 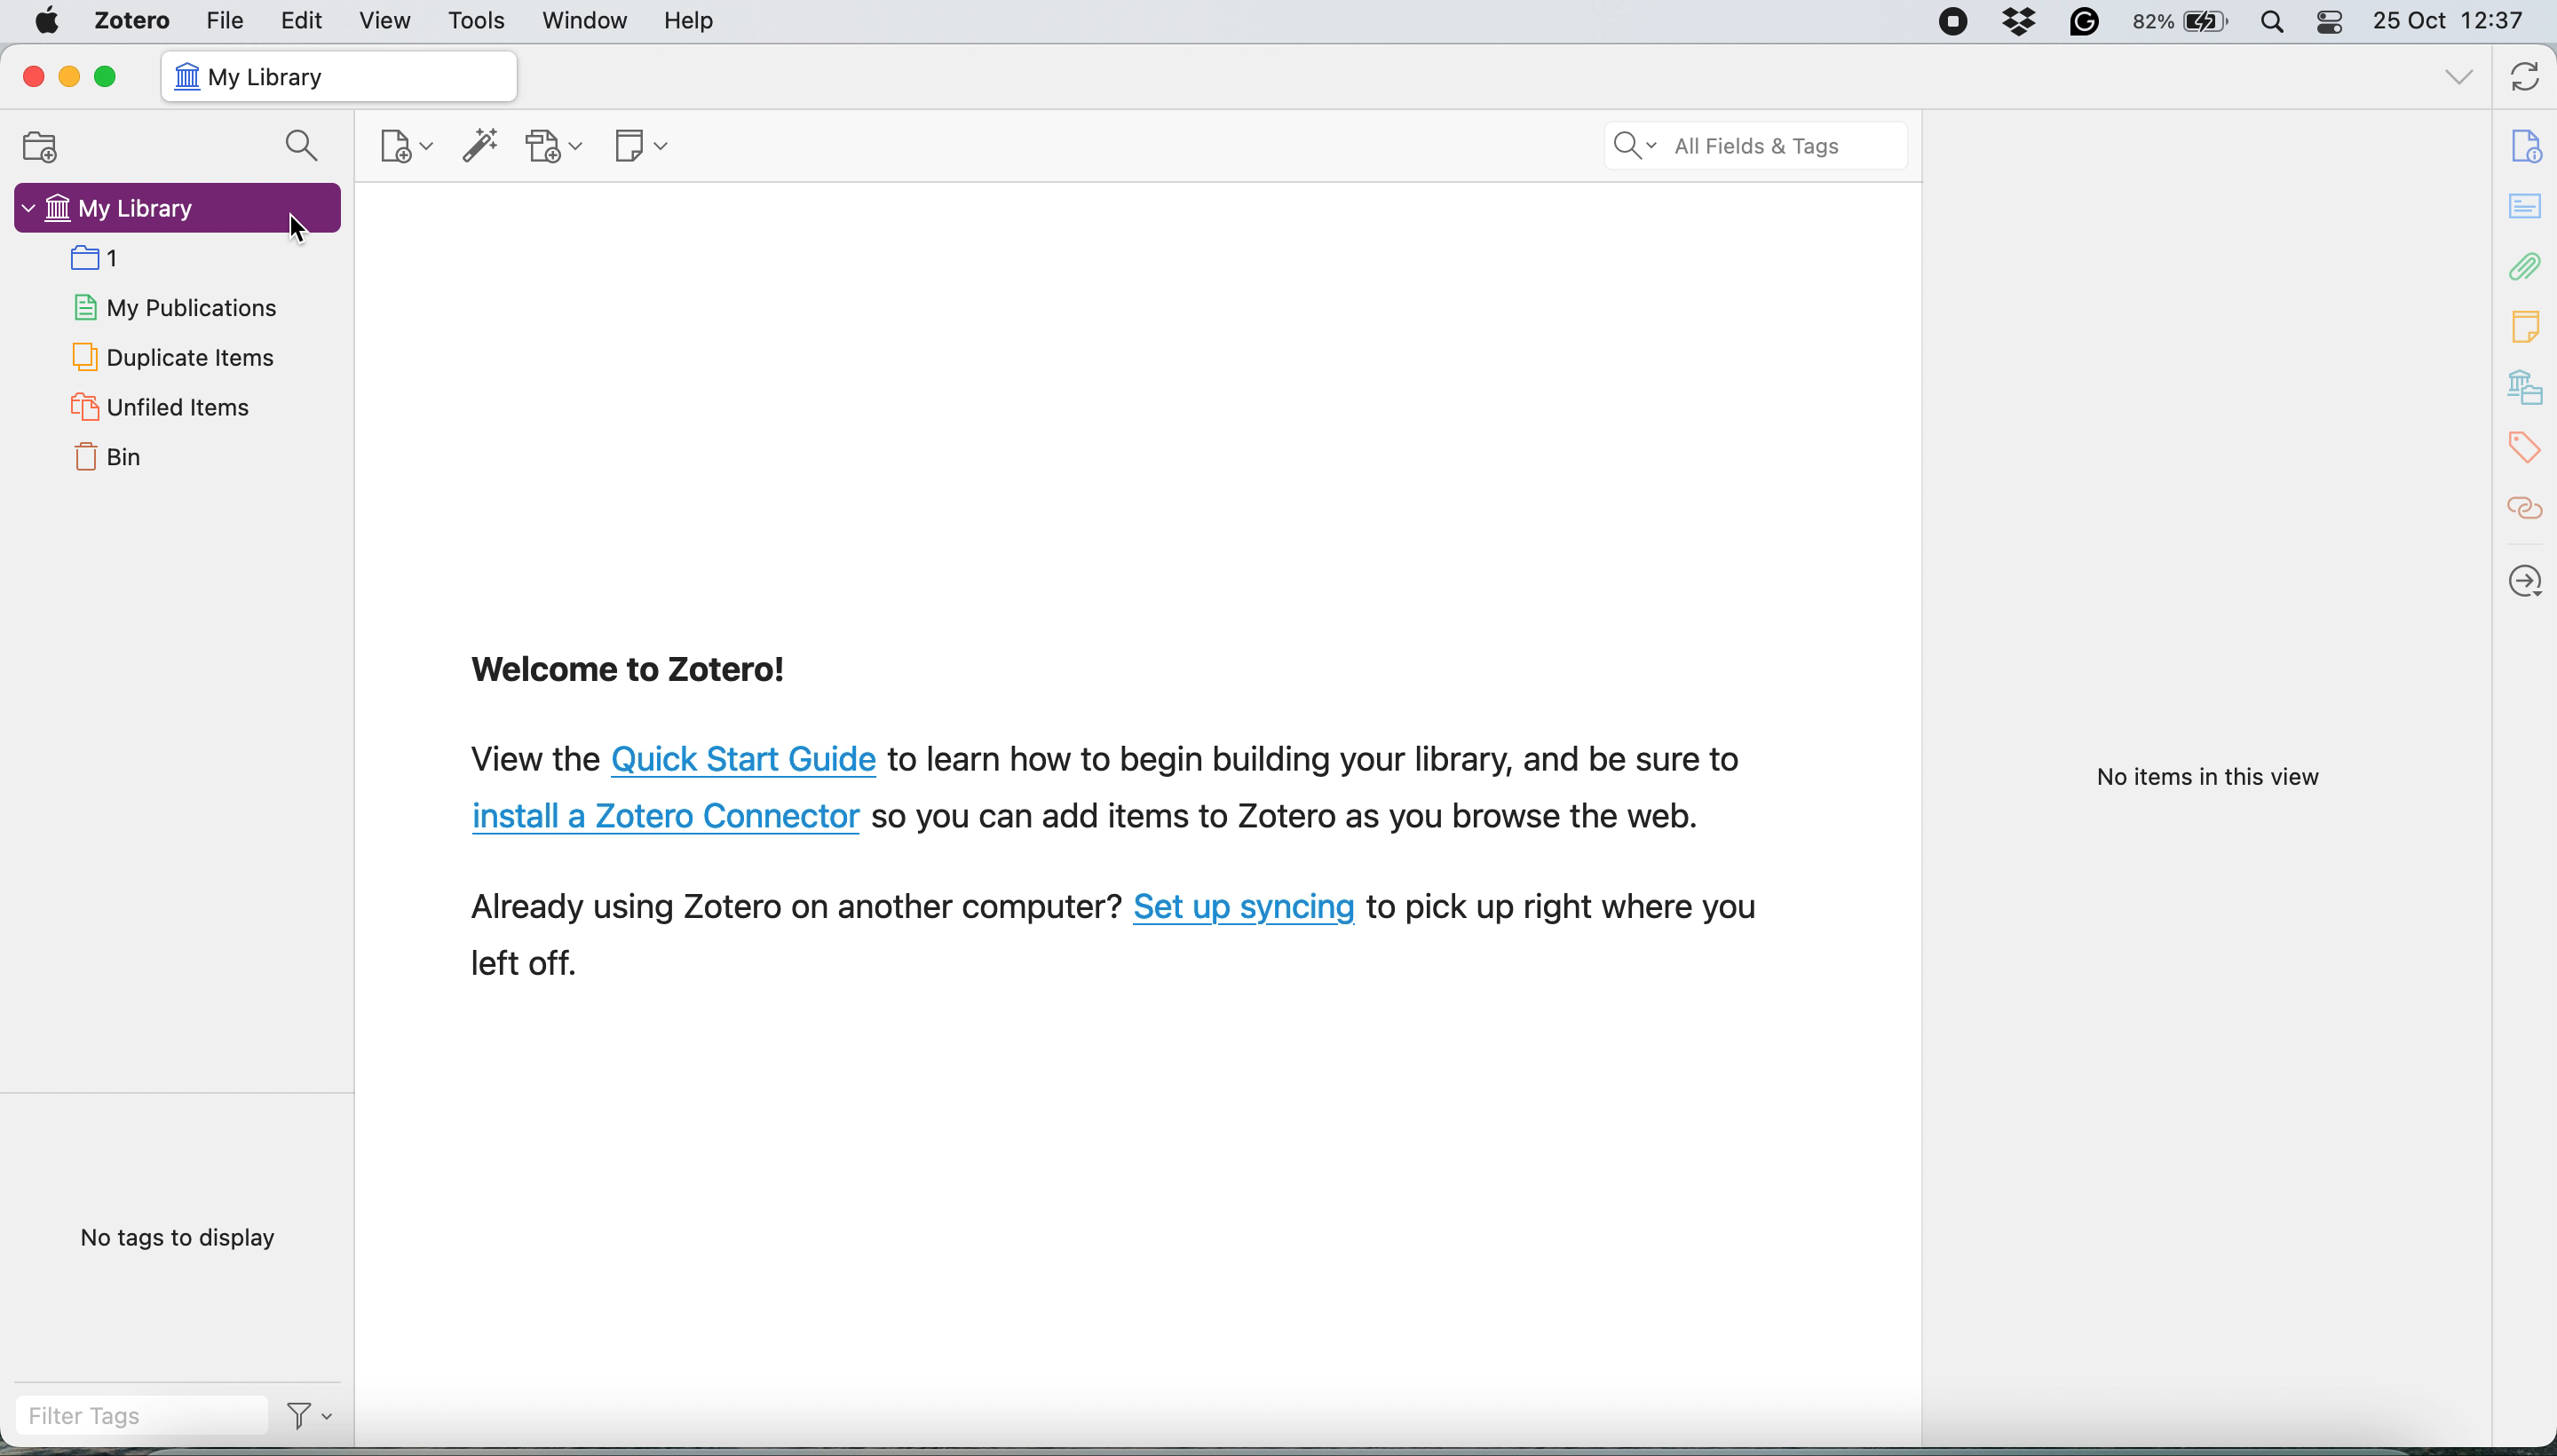 What do you see at coordinates (590, 21) in the screenshot?
I see `window` at bounding box center [590, 21].